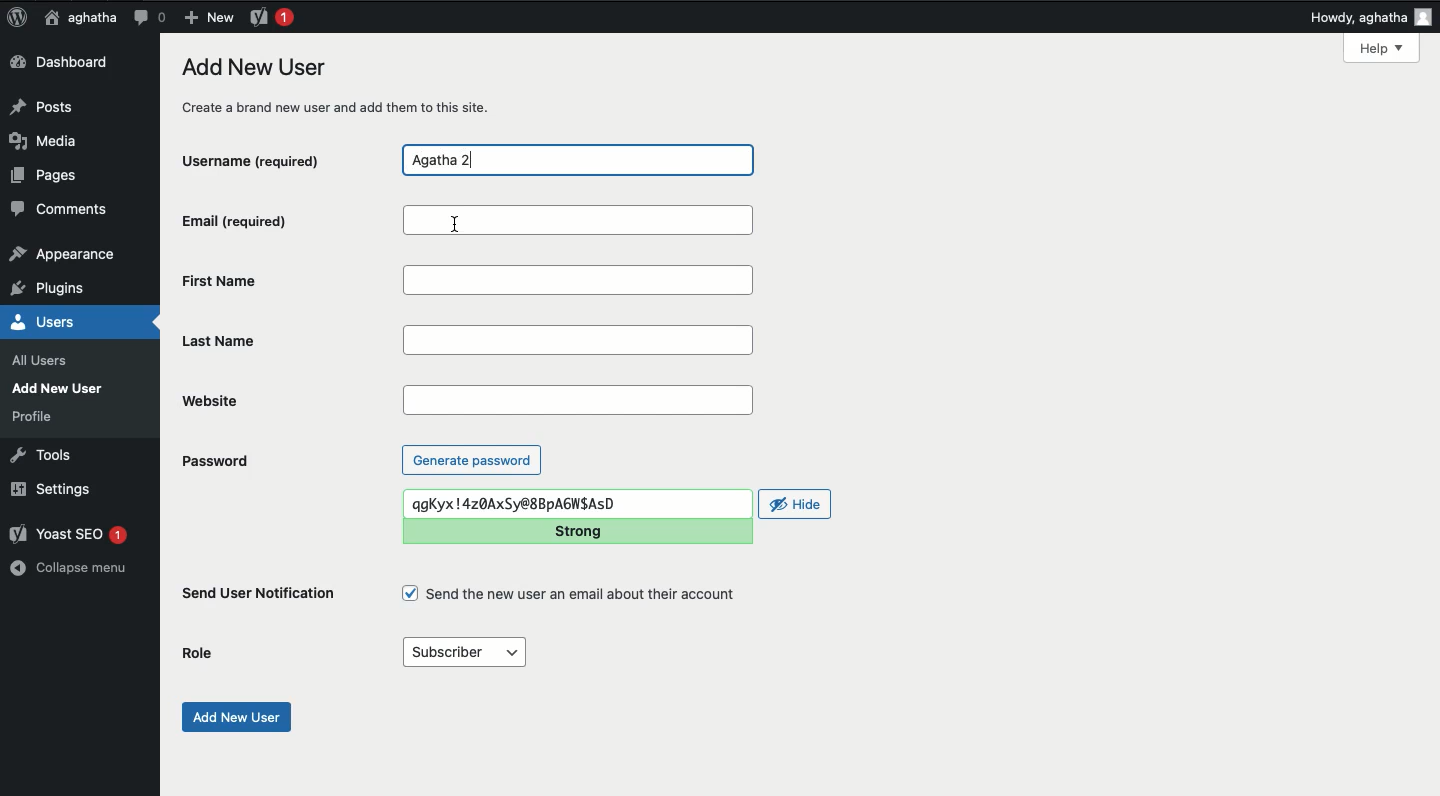  What do you see at coordinates (463, 653) in the screenshot?
I see `Subscriber` at bounding box center [463, 653].